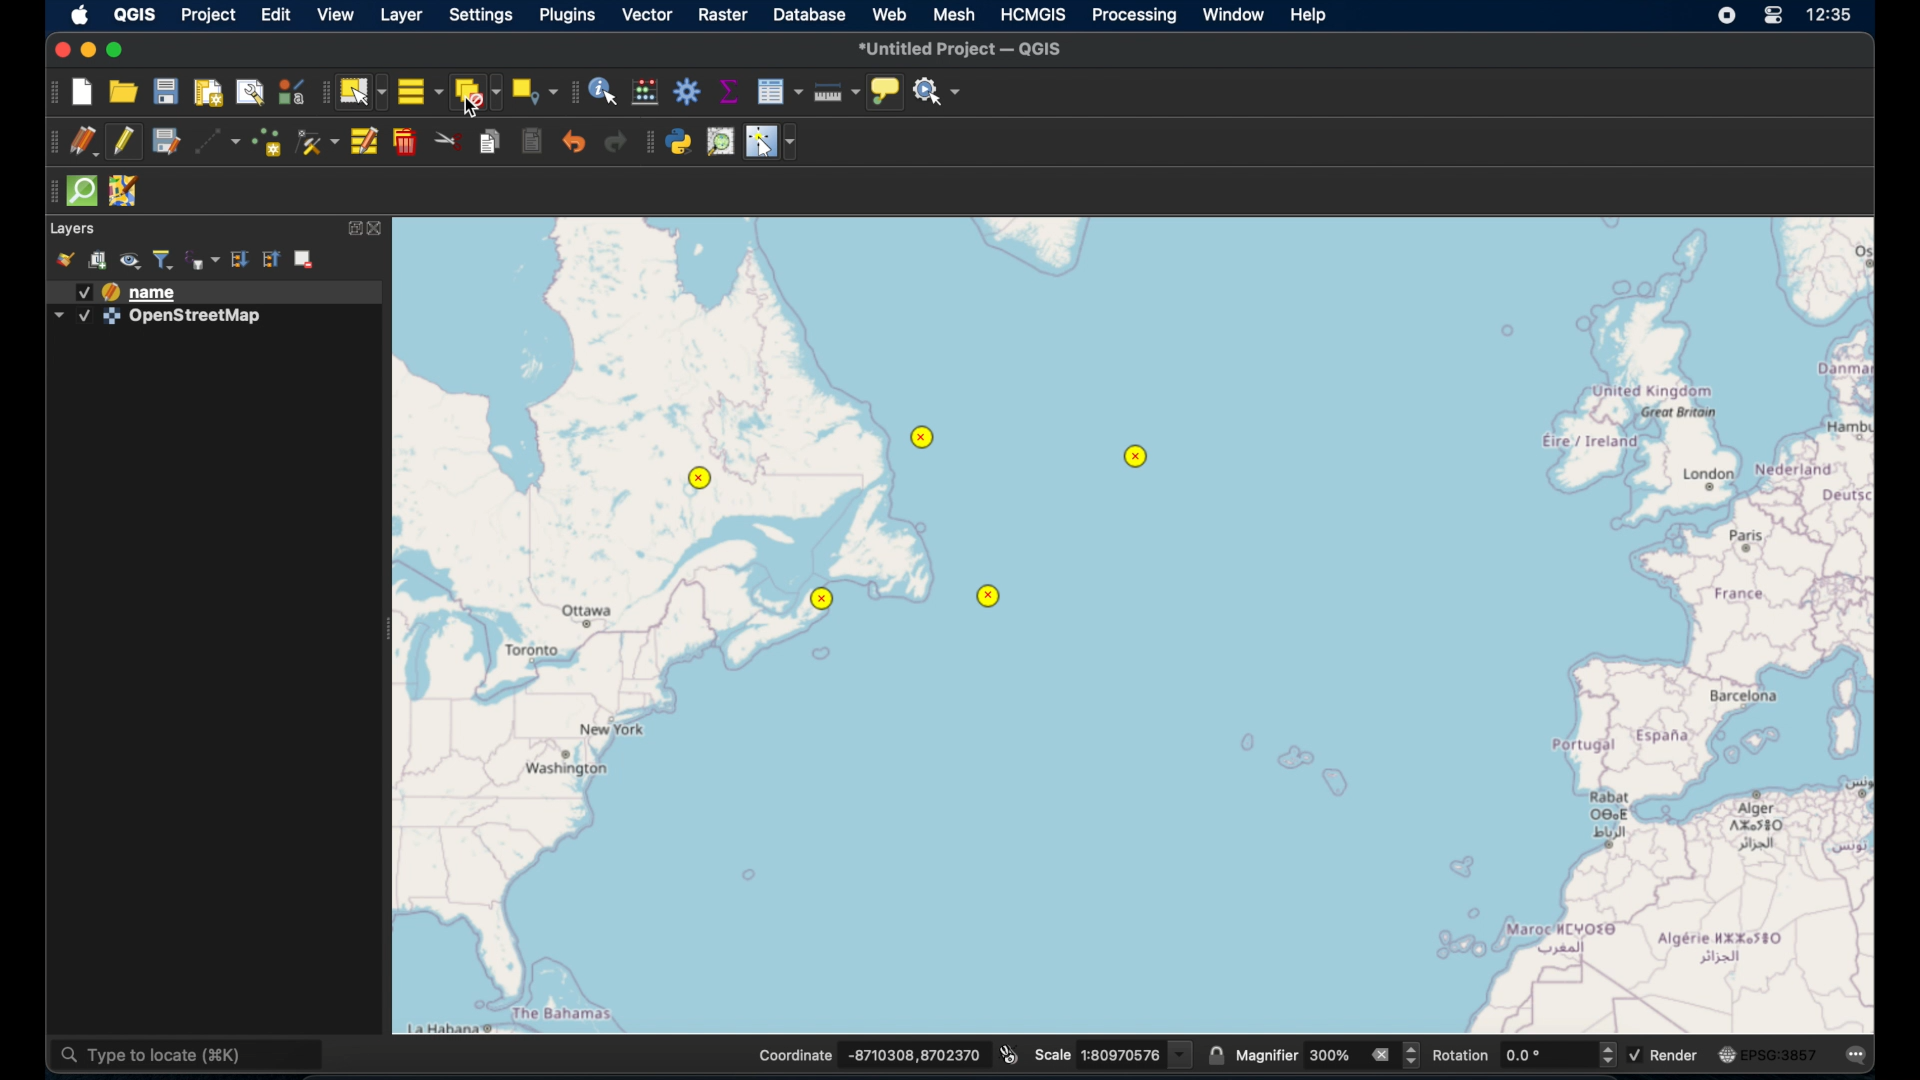 This screenshot has height=1080, width=1920. What do you see at coordinates (83, 292) in the screenshot?
I see `checked checkbox` at bounding box center [83, 292].